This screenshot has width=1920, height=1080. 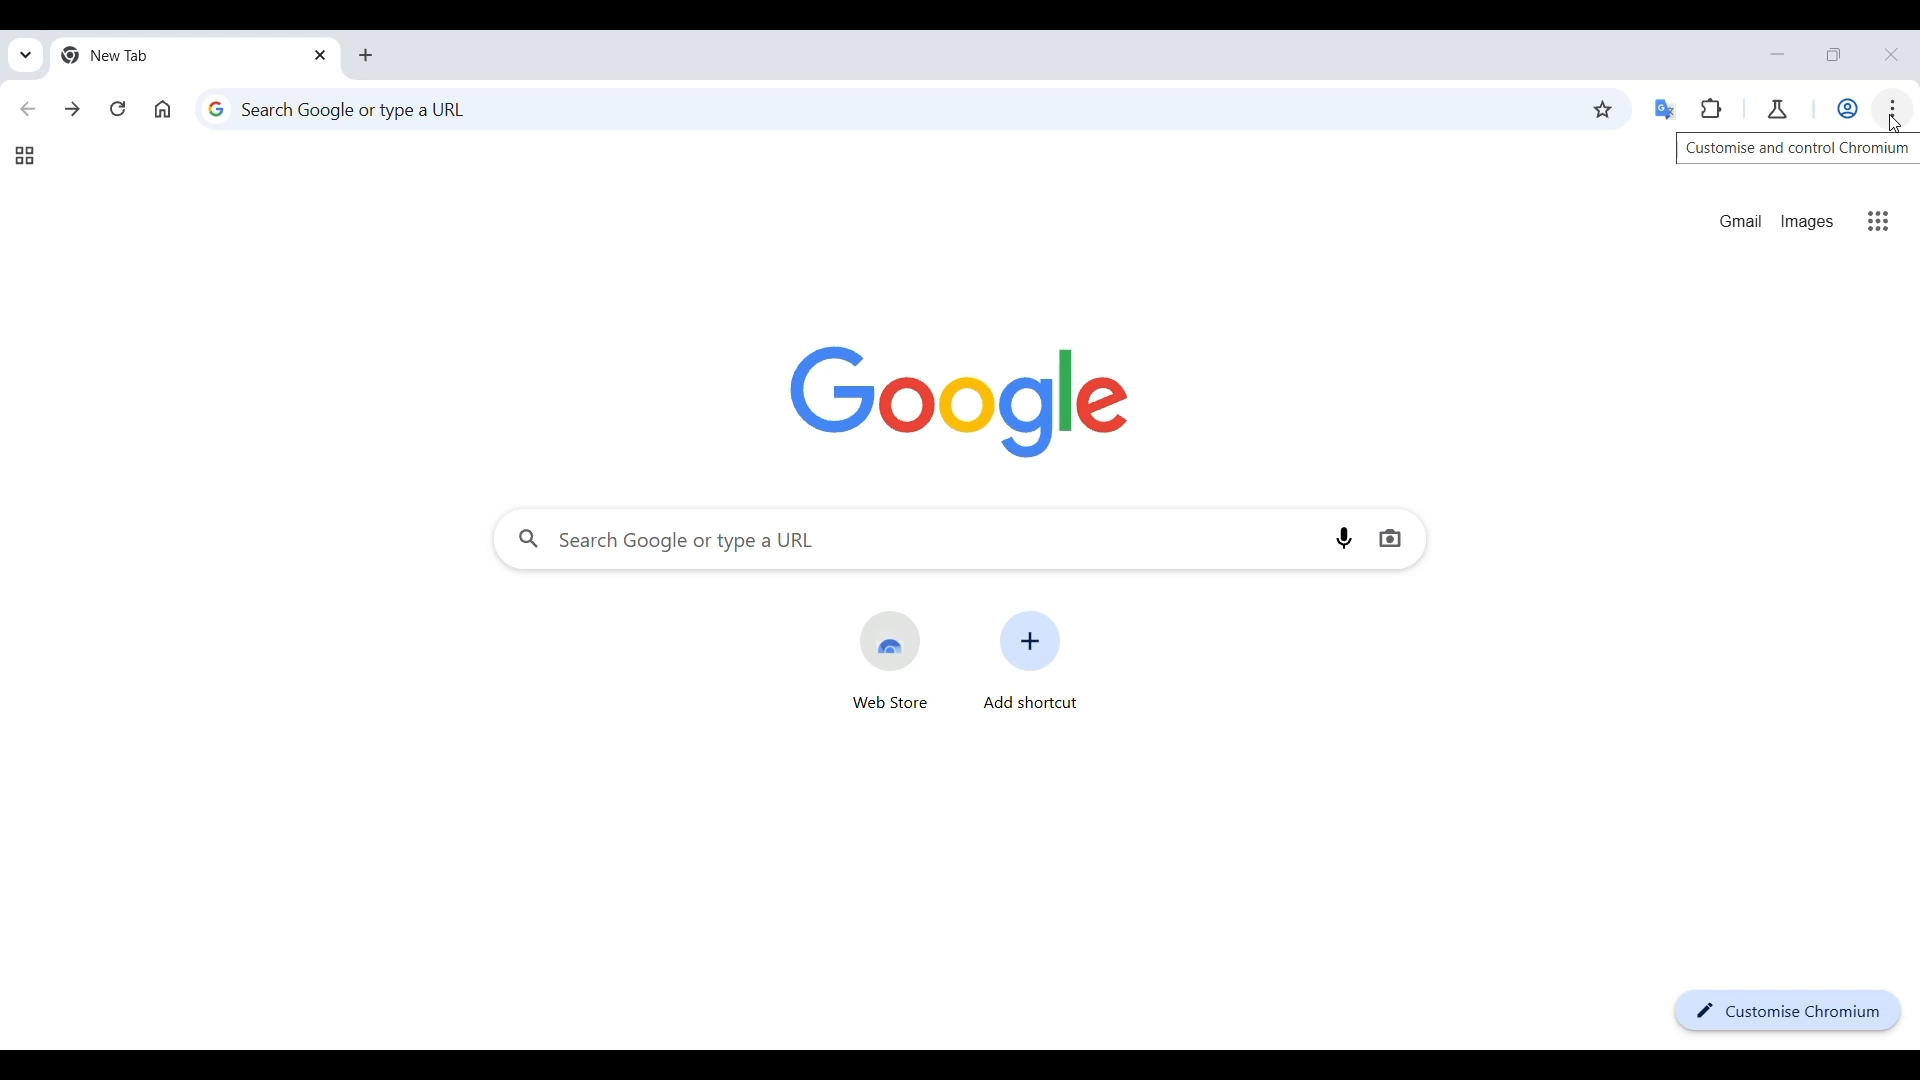 What do you see at coordinates (321, 54) in the screenshot?
I see `Close current tab` at bounding box center [321, 54].